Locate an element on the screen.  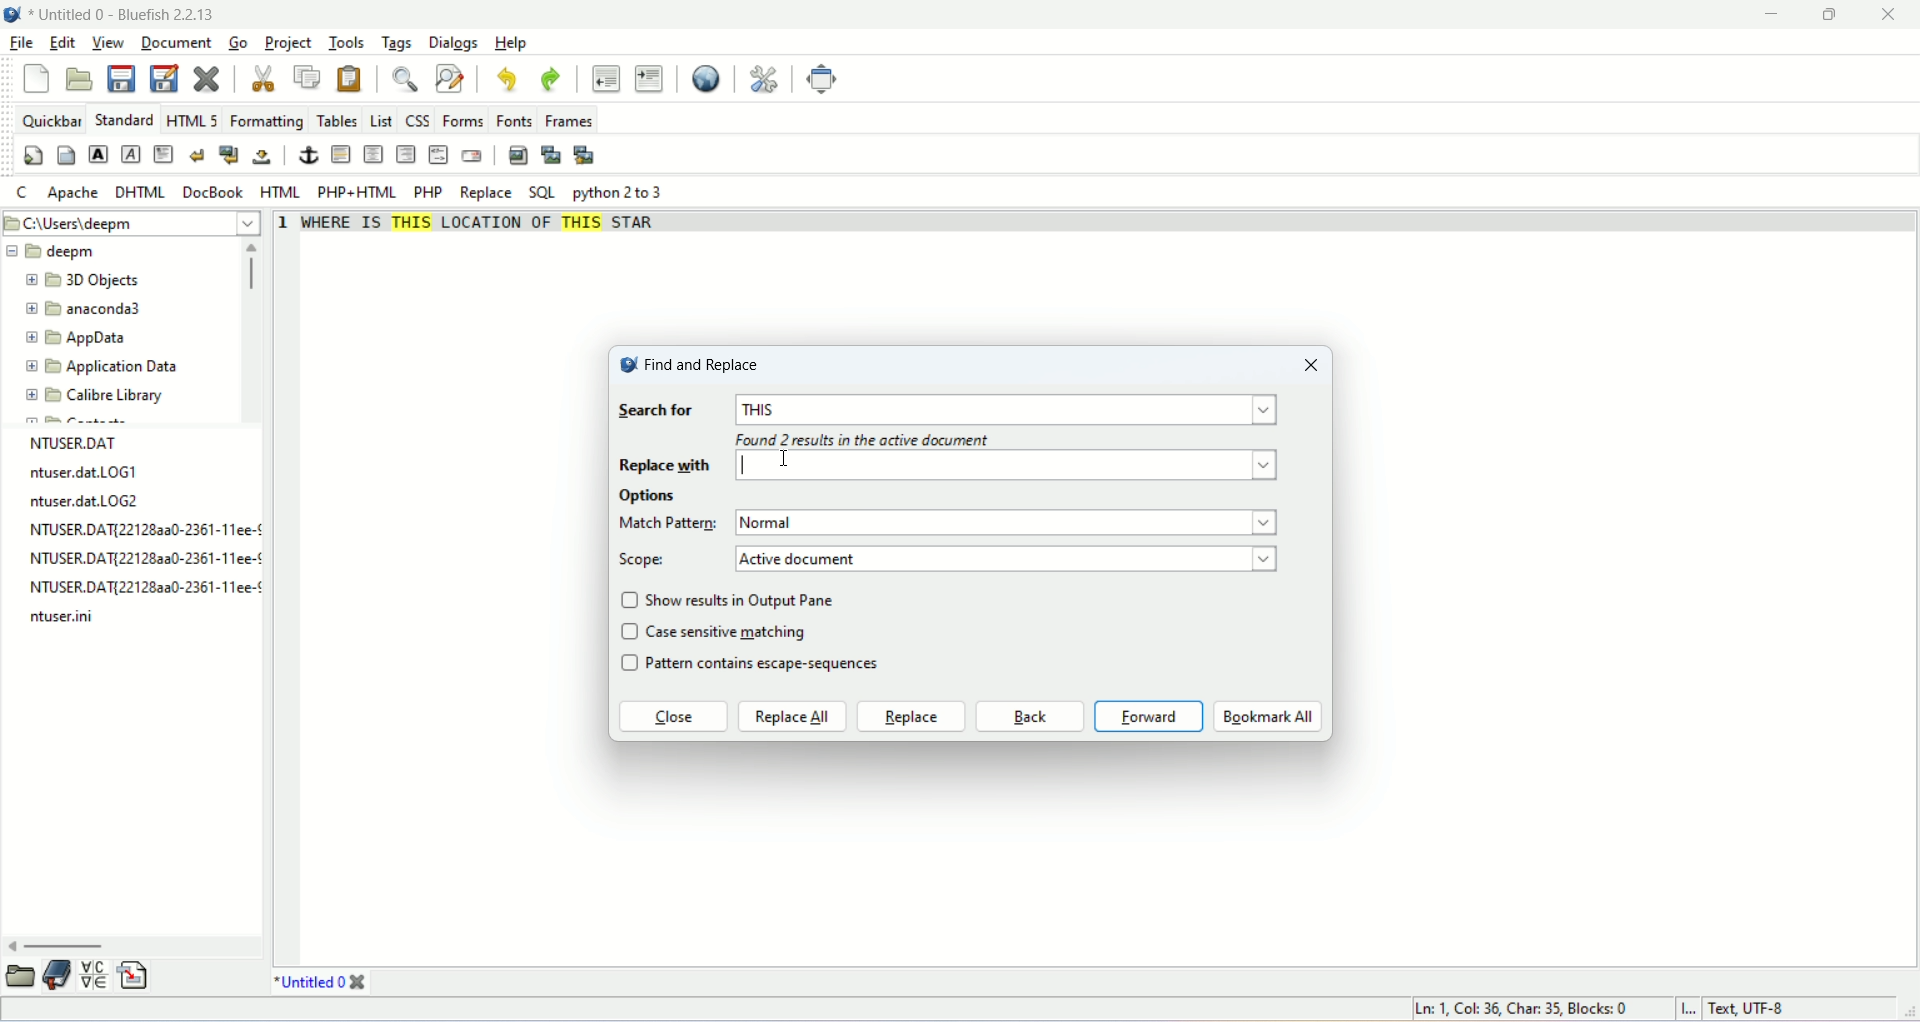
frames is located at coordinates (570, 122).